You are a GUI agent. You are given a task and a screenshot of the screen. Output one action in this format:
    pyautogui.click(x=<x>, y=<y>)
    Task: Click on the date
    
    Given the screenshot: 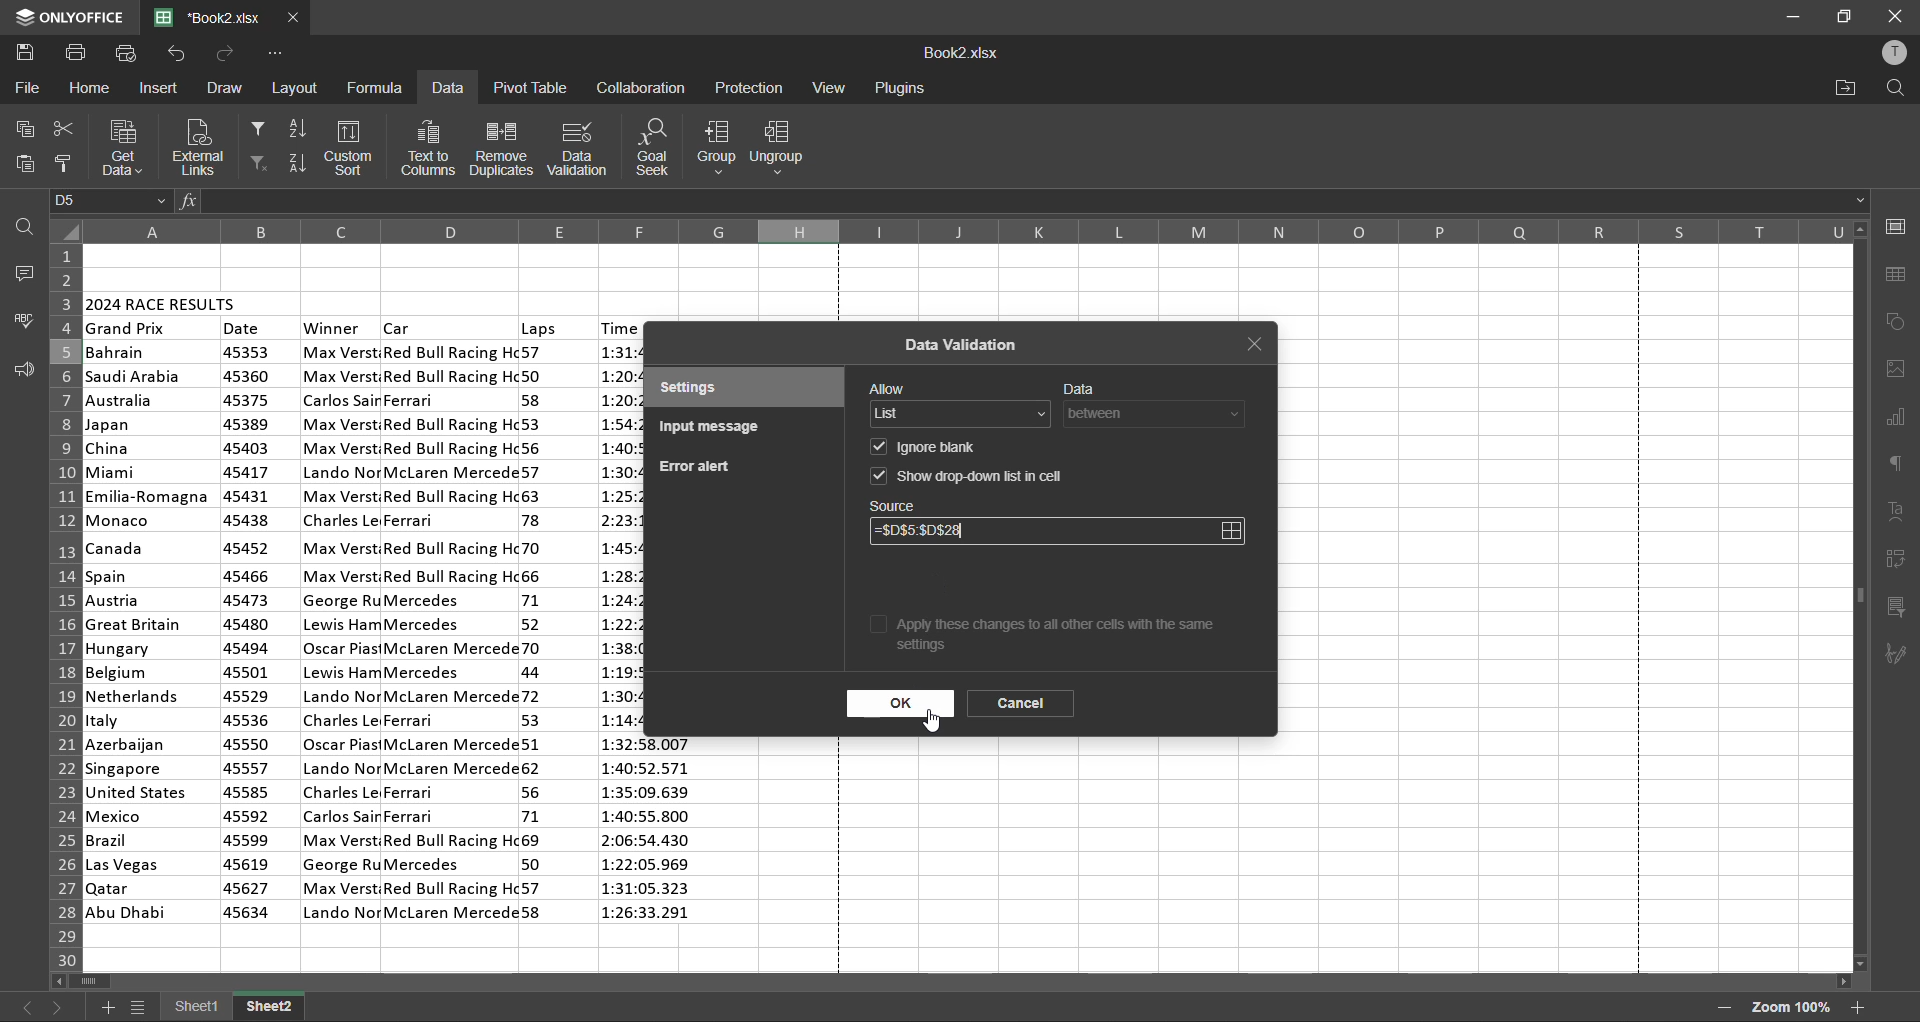 What is the action you would take?
    pyautogui.click(x=248, y=634)
    